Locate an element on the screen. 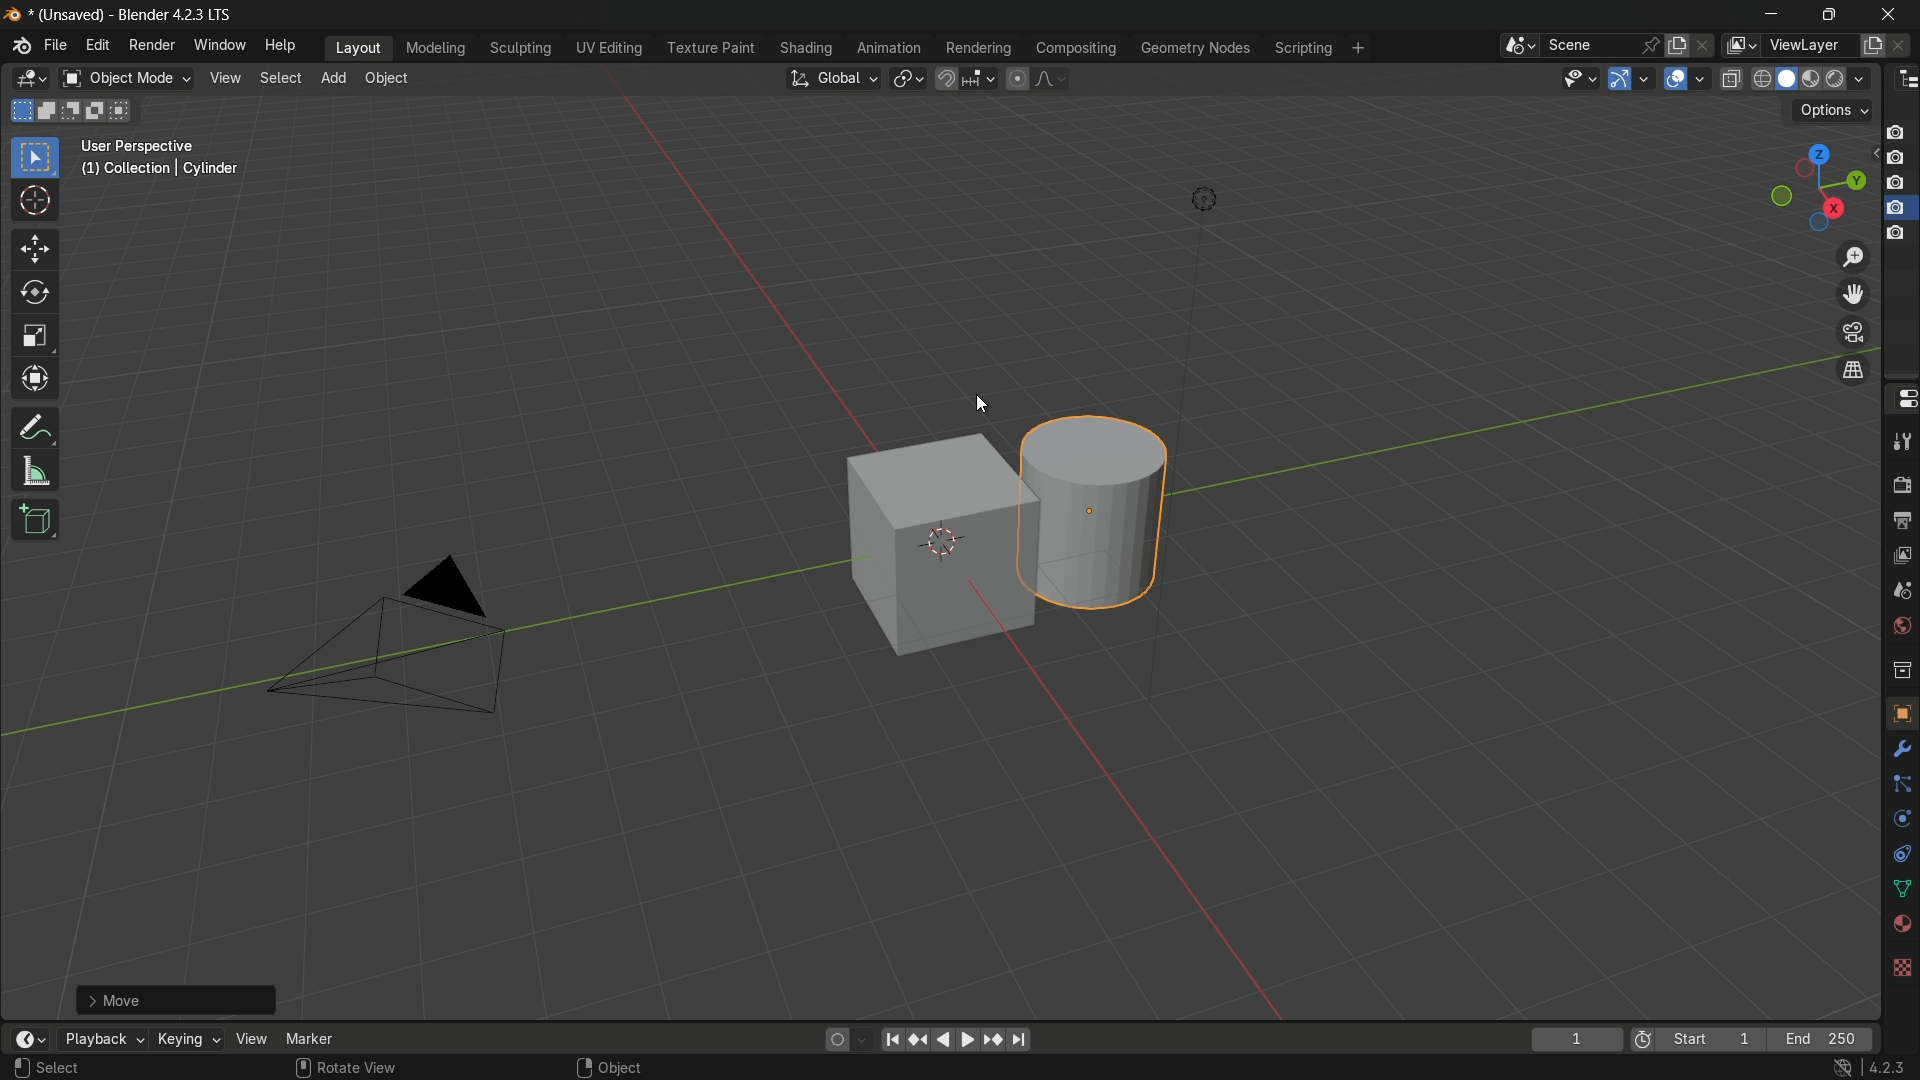 Image resolution: width=1920 pixels, height=1080 pixels. shape is located at coordinates (1896, 886).